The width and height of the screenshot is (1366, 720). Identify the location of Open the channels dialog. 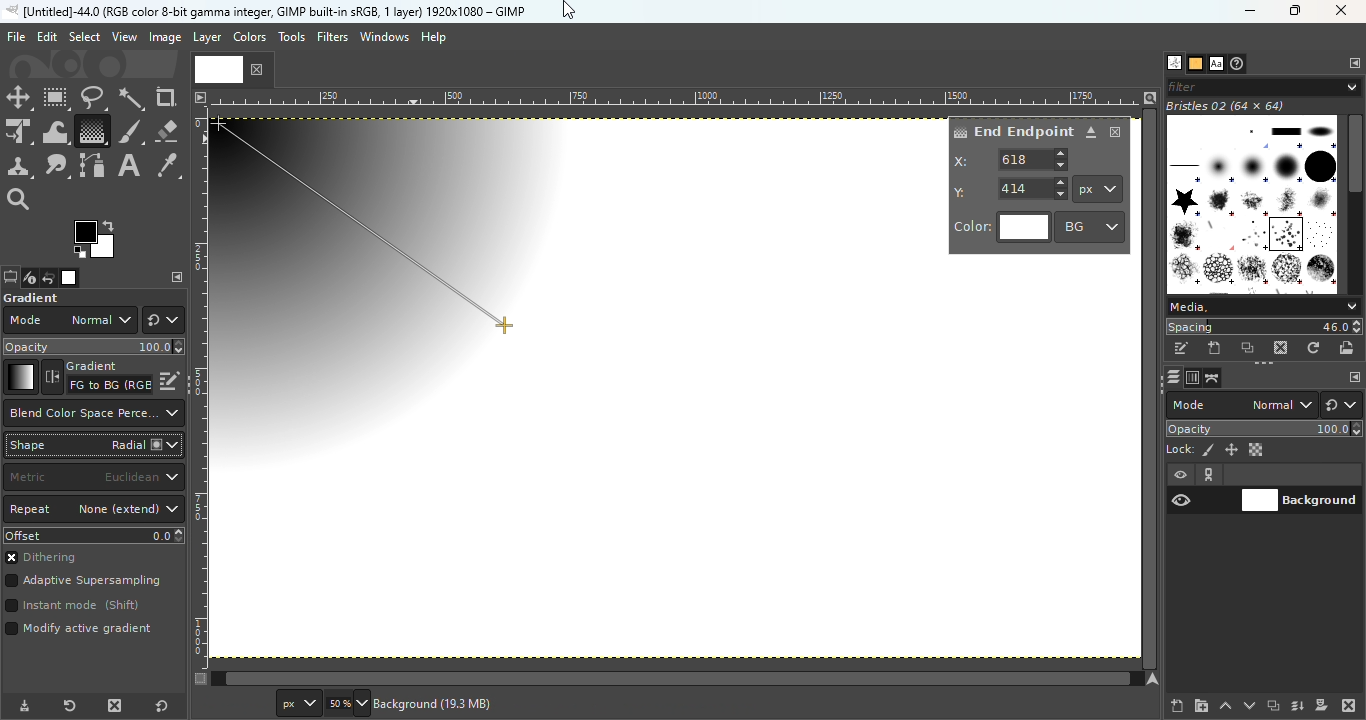
(1191, 376).